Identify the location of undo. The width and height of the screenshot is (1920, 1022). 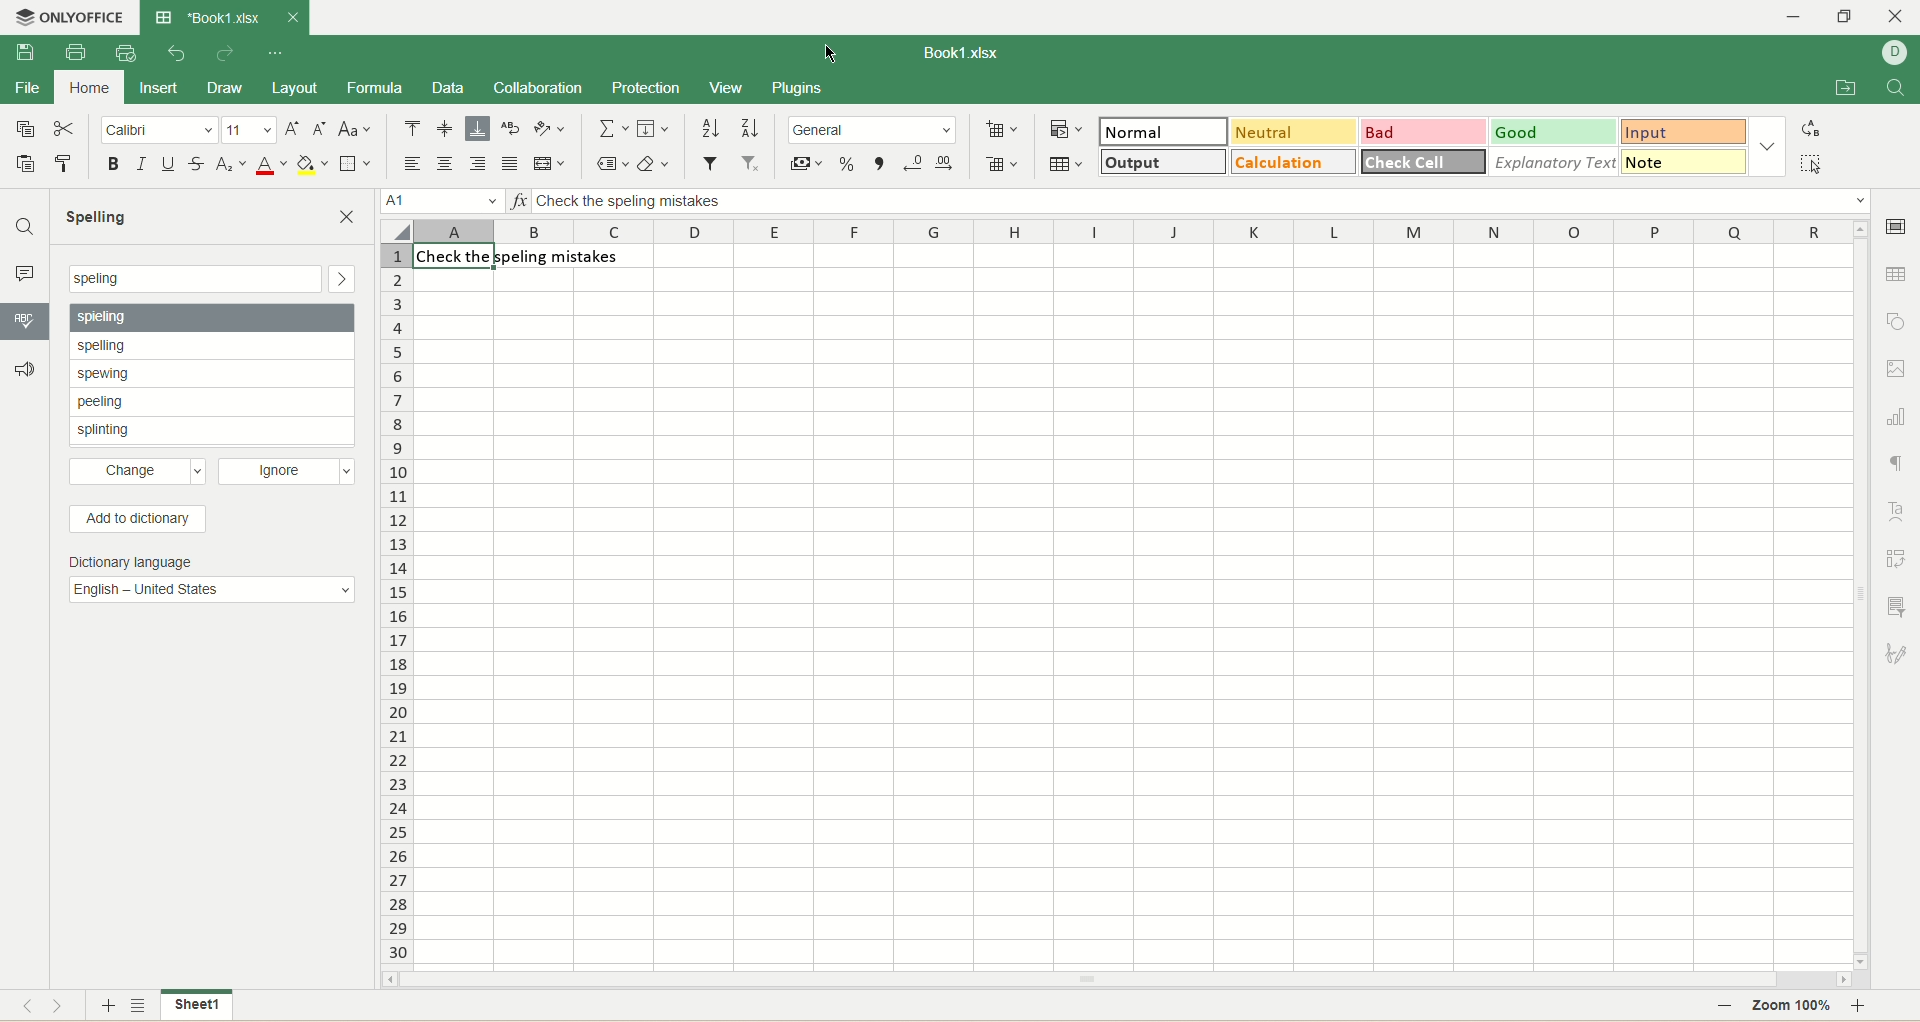
(175, 53).